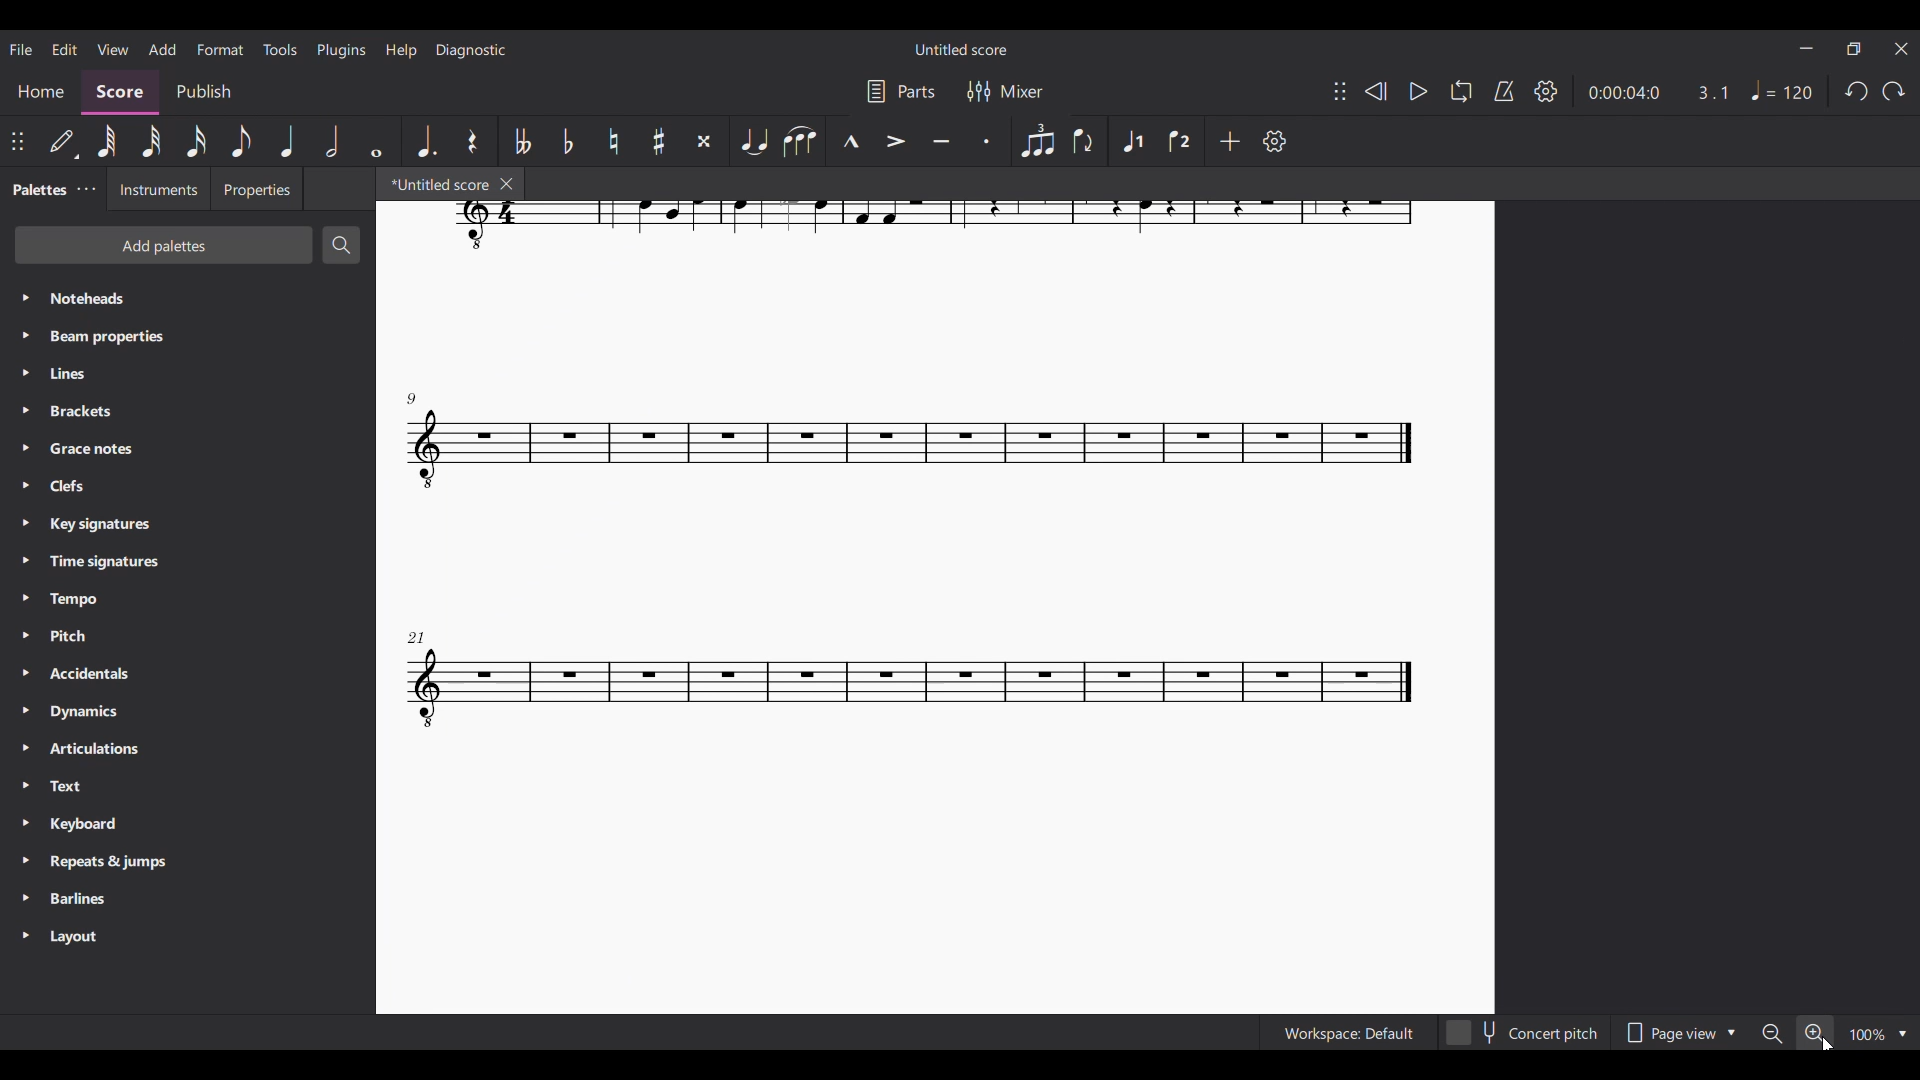 The height and width of the screenshot is (1080, 1920). What do you see at coordinates (165, 245) in the screenshot?
I see `Add palettes` at bounding box center [165, 245].